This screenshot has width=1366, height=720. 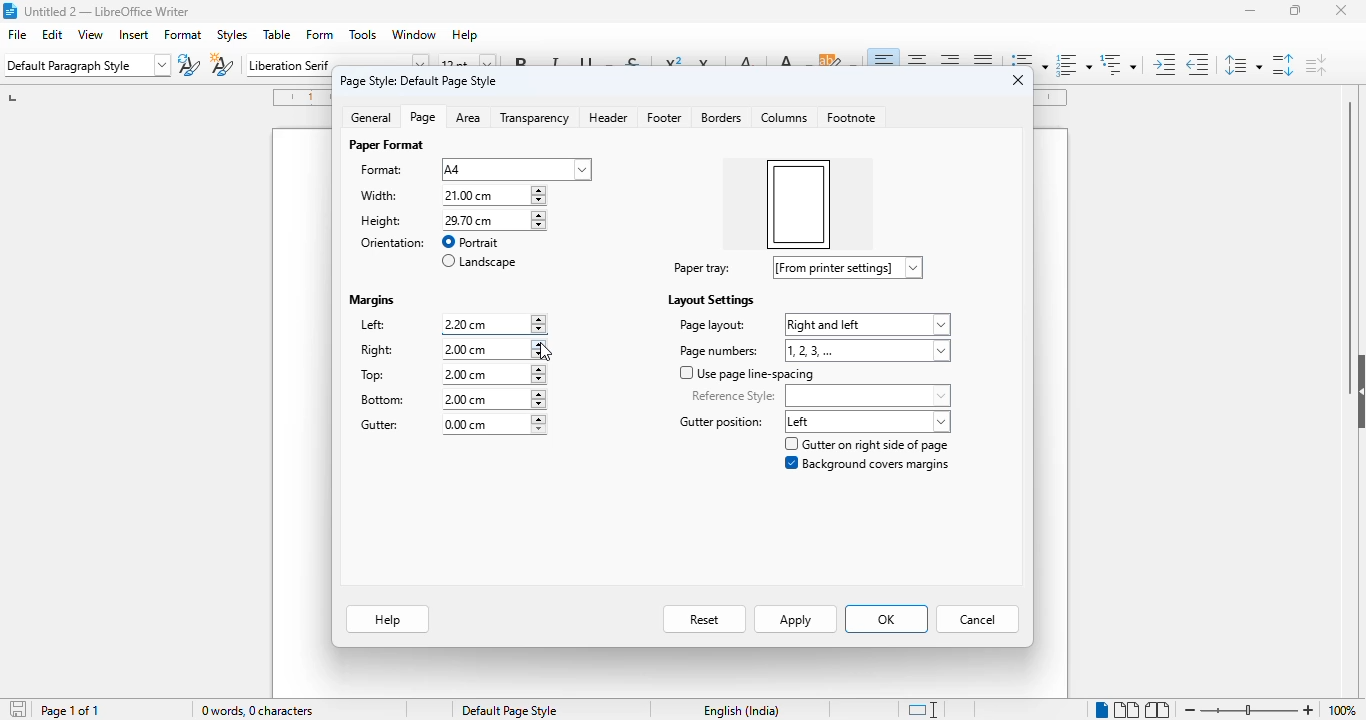 I want to click on left margin increased, so click(x=797, y=205).